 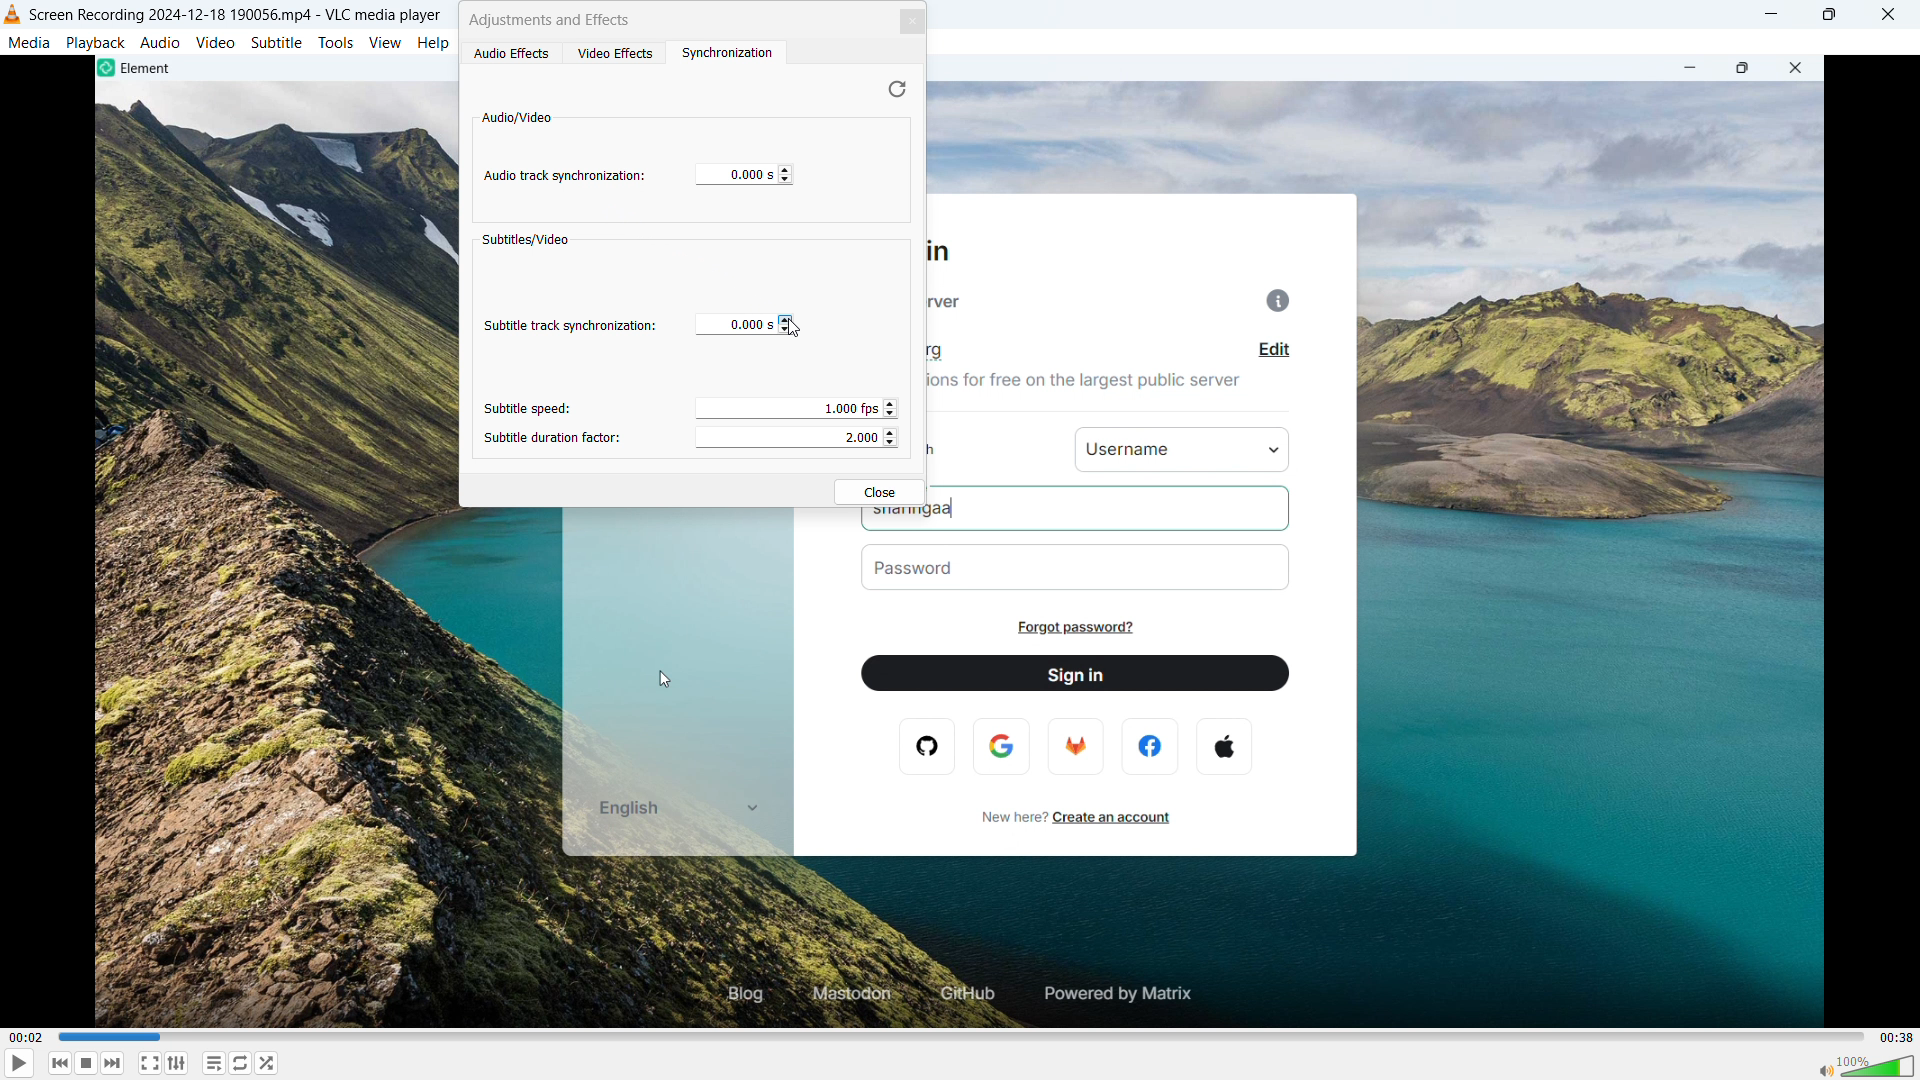 I want to click on close dialogue box, so click(x=914, y=20).